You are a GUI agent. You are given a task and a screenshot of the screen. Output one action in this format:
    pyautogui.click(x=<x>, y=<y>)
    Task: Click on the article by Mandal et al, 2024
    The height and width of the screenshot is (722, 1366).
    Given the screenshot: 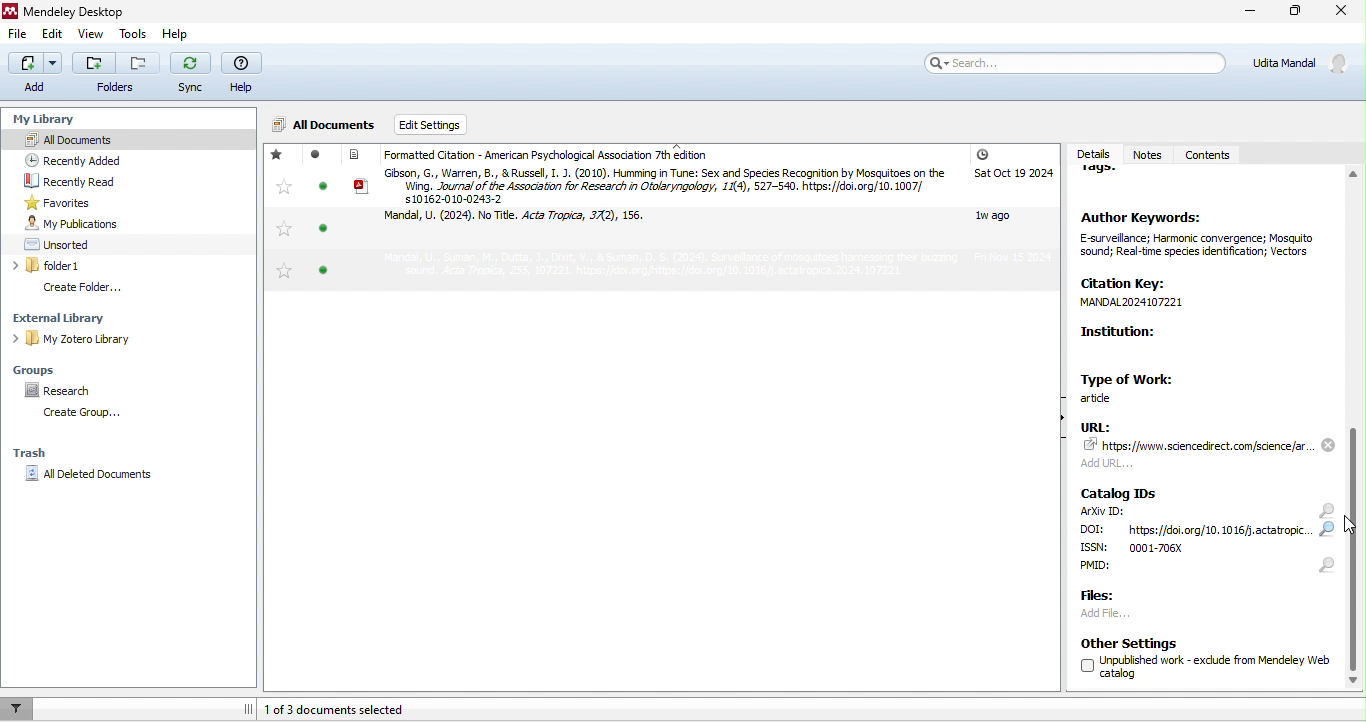 What is the action you would take?
    pyautogui.click(x=525, y=221)
    